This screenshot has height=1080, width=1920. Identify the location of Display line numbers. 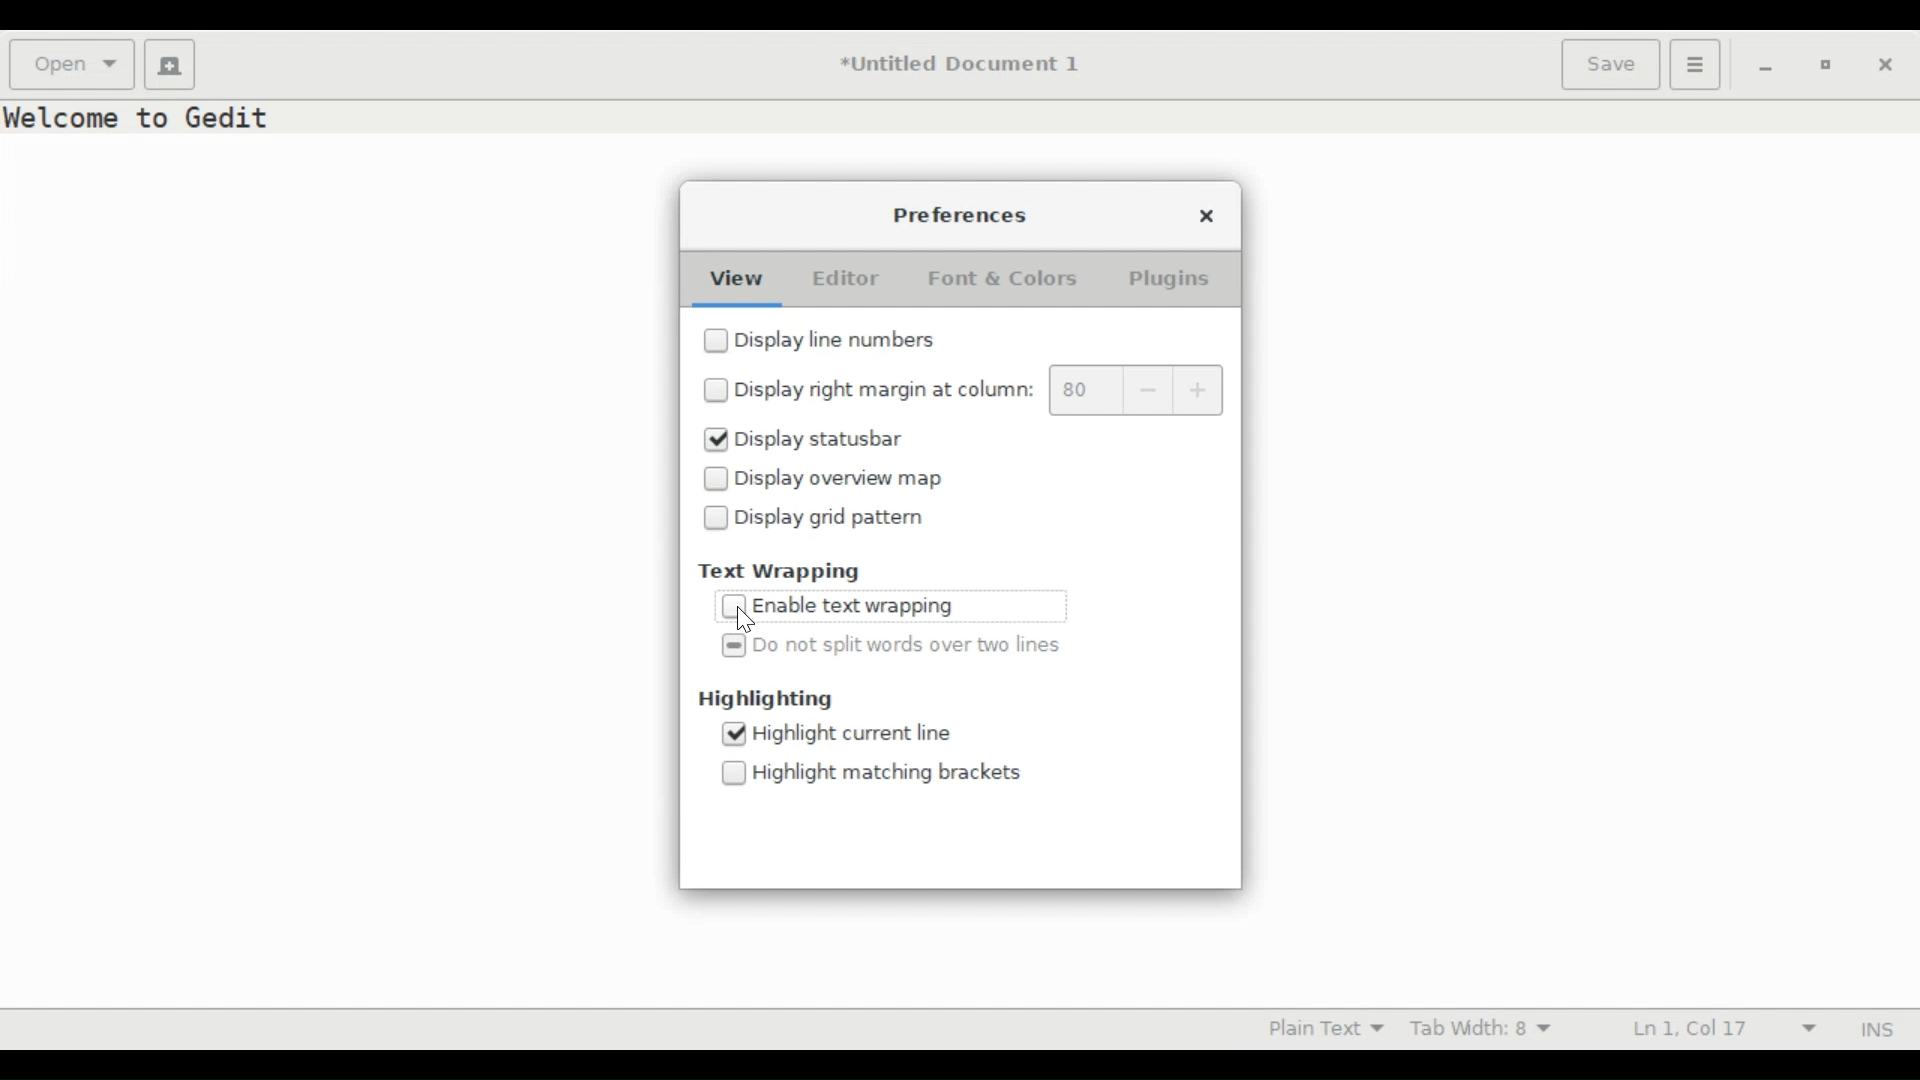
(840, 340).